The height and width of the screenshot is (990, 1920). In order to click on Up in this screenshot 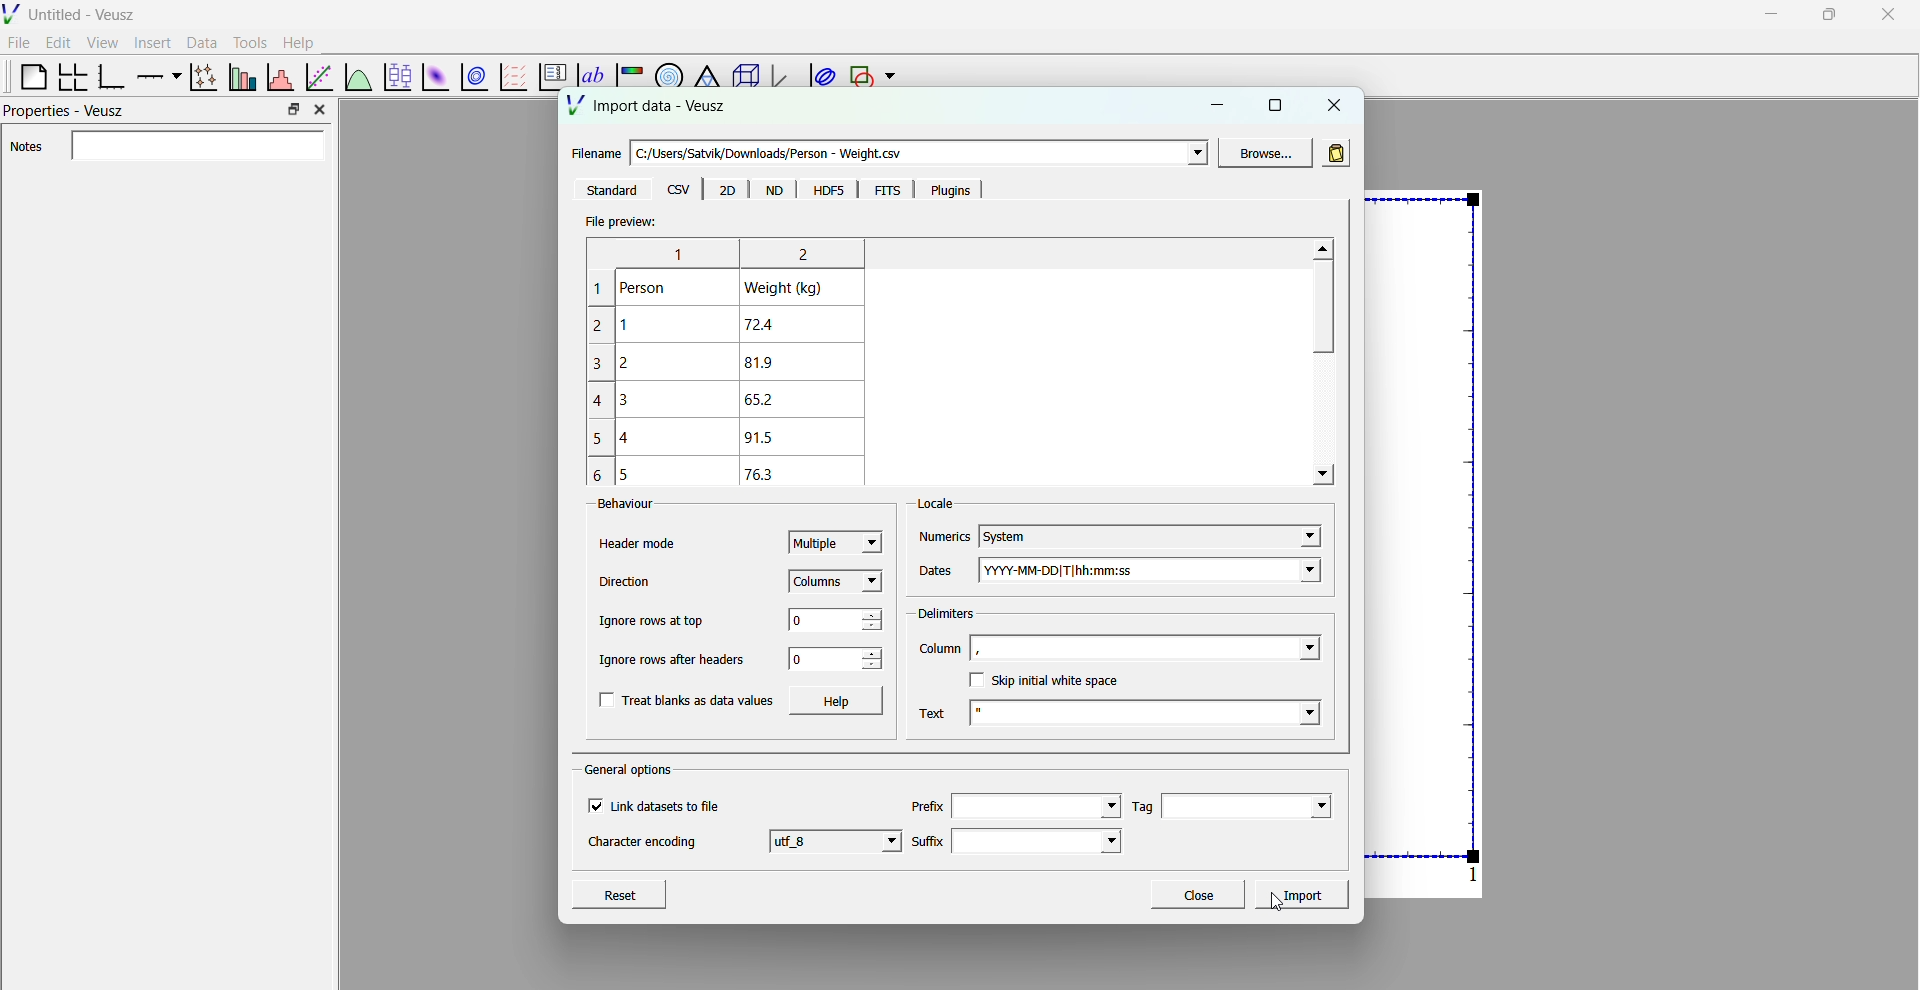, I will do `click(1322, 249)`.